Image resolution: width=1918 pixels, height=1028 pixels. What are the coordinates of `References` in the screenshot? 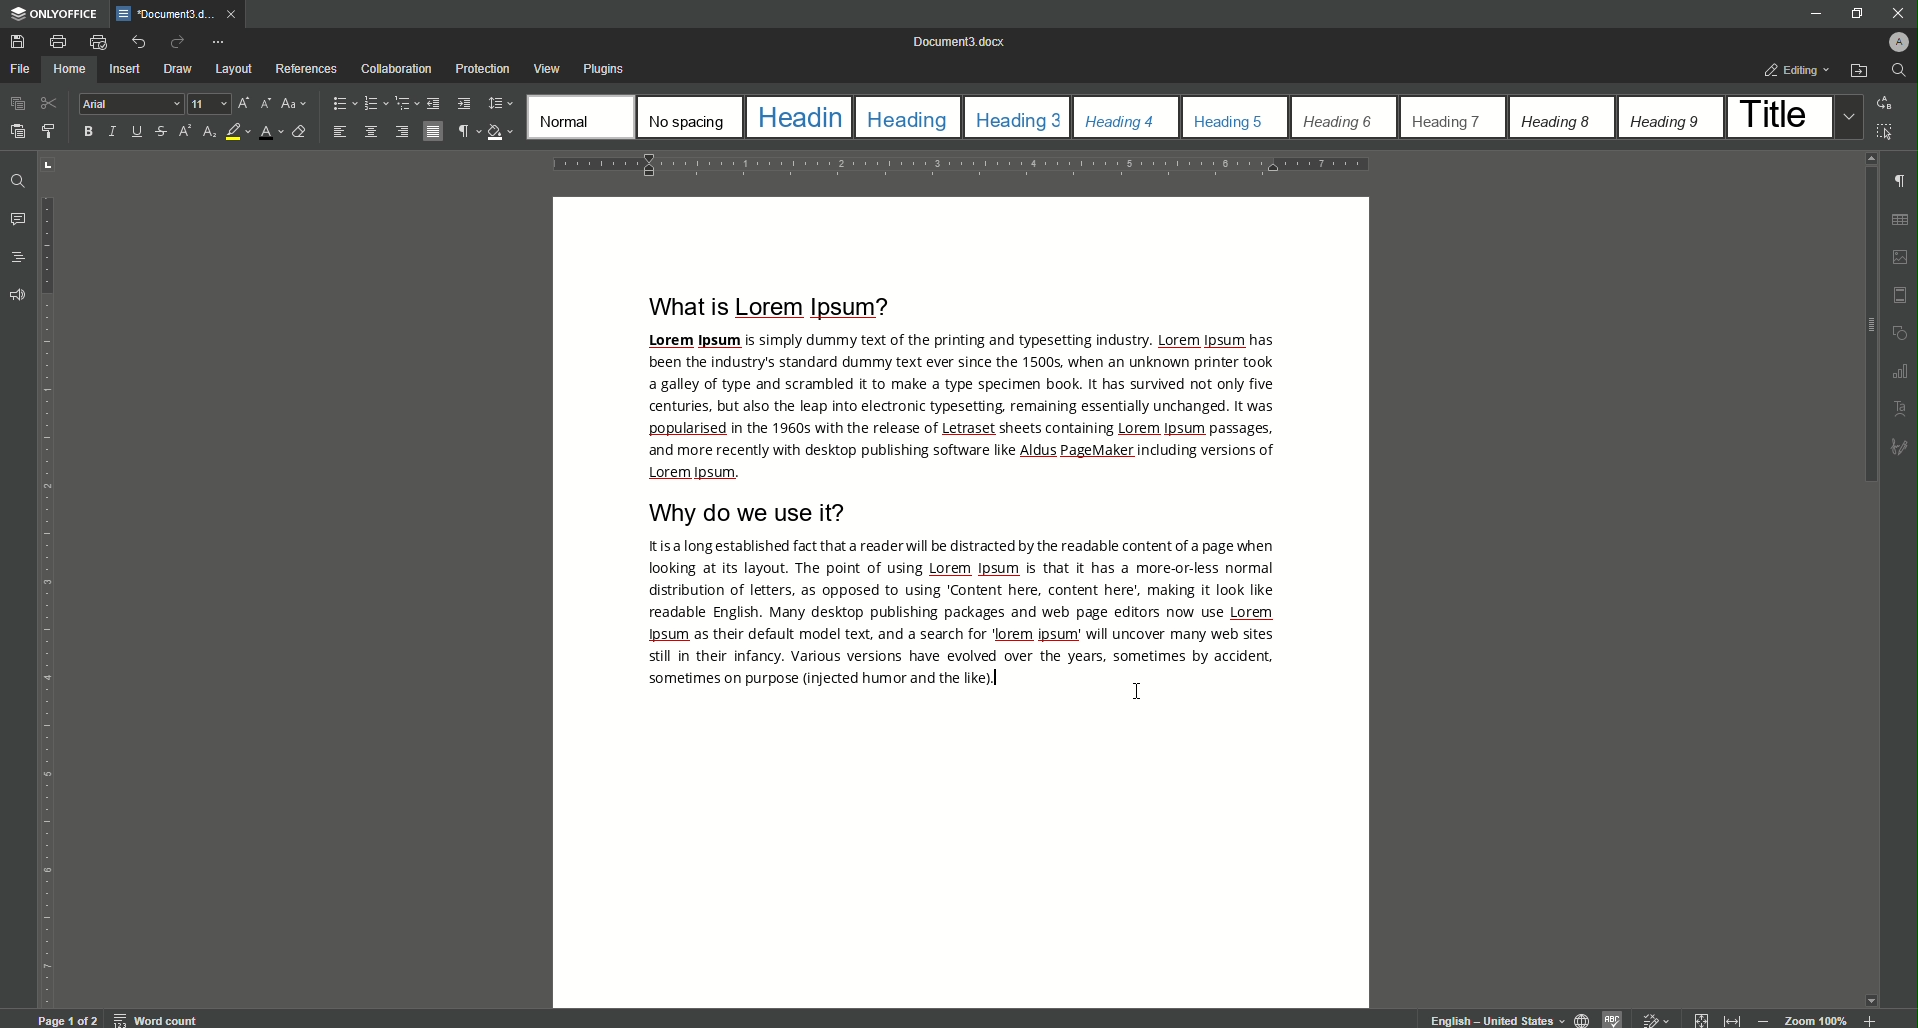 It's located at (305, 70).